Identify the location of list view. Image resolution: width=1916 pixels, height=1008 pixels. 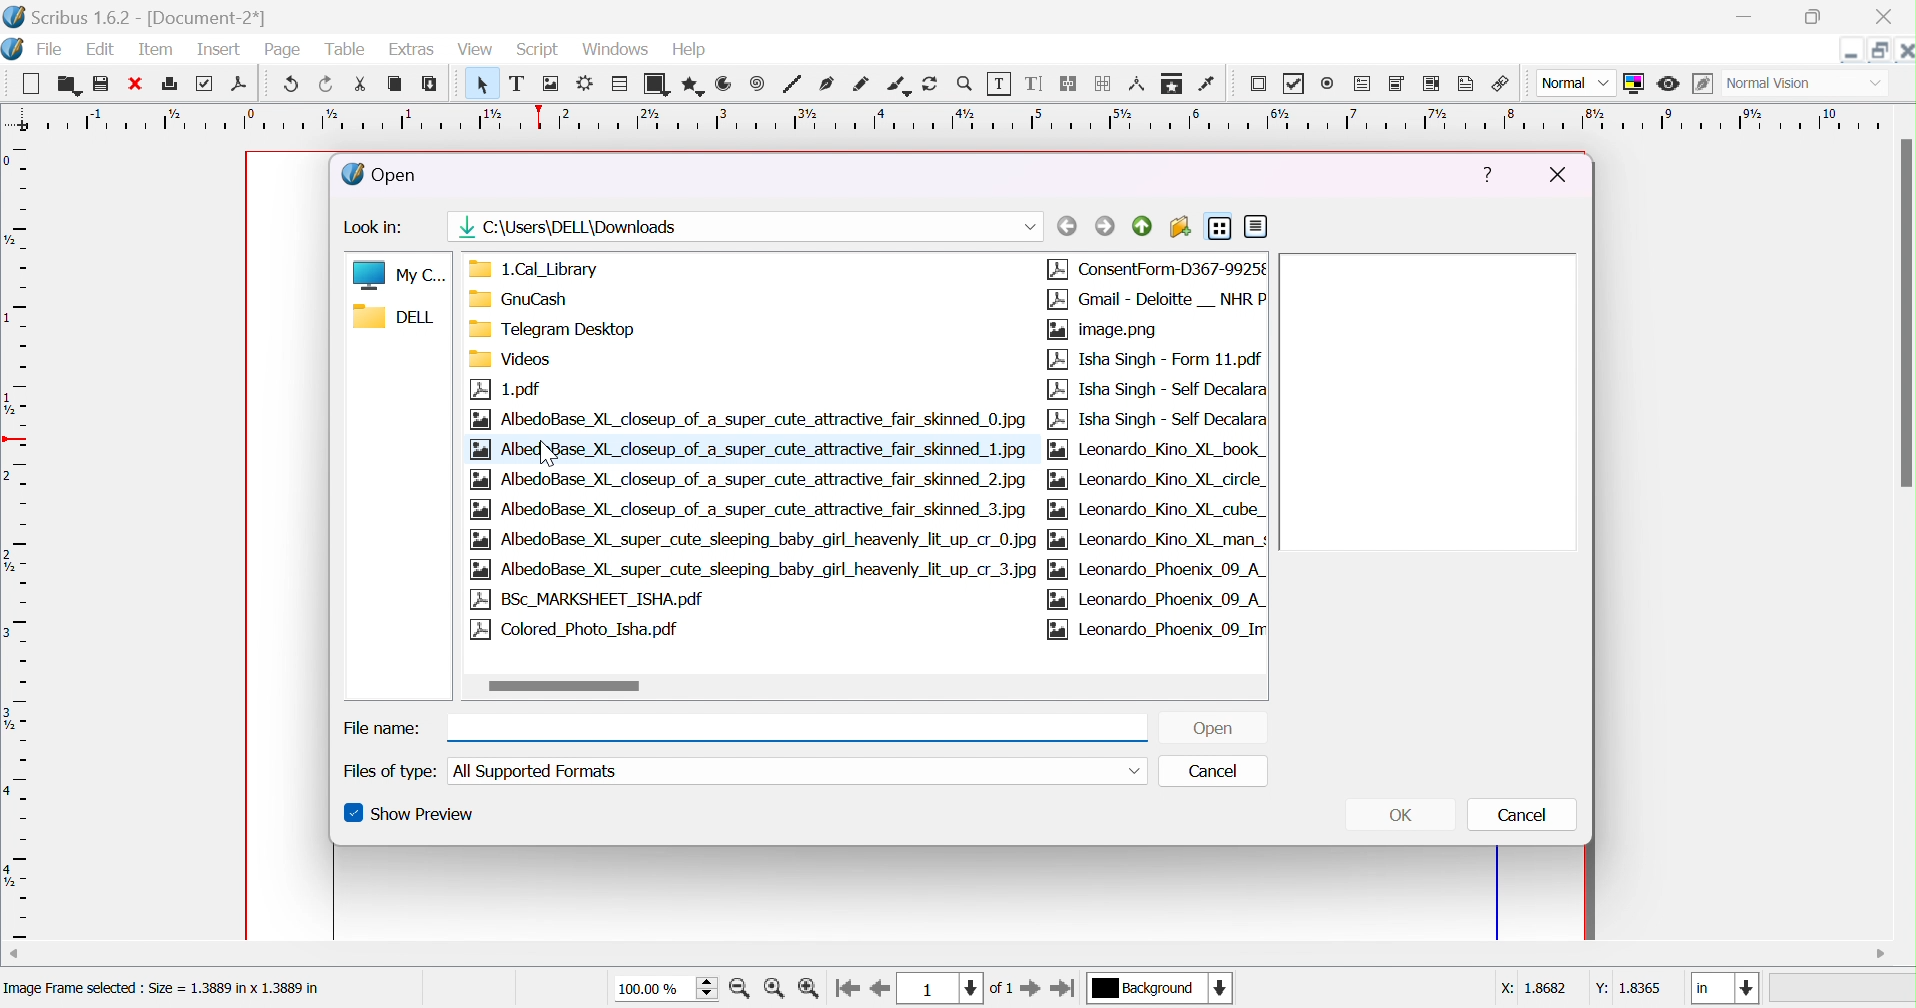
(1220, 228).